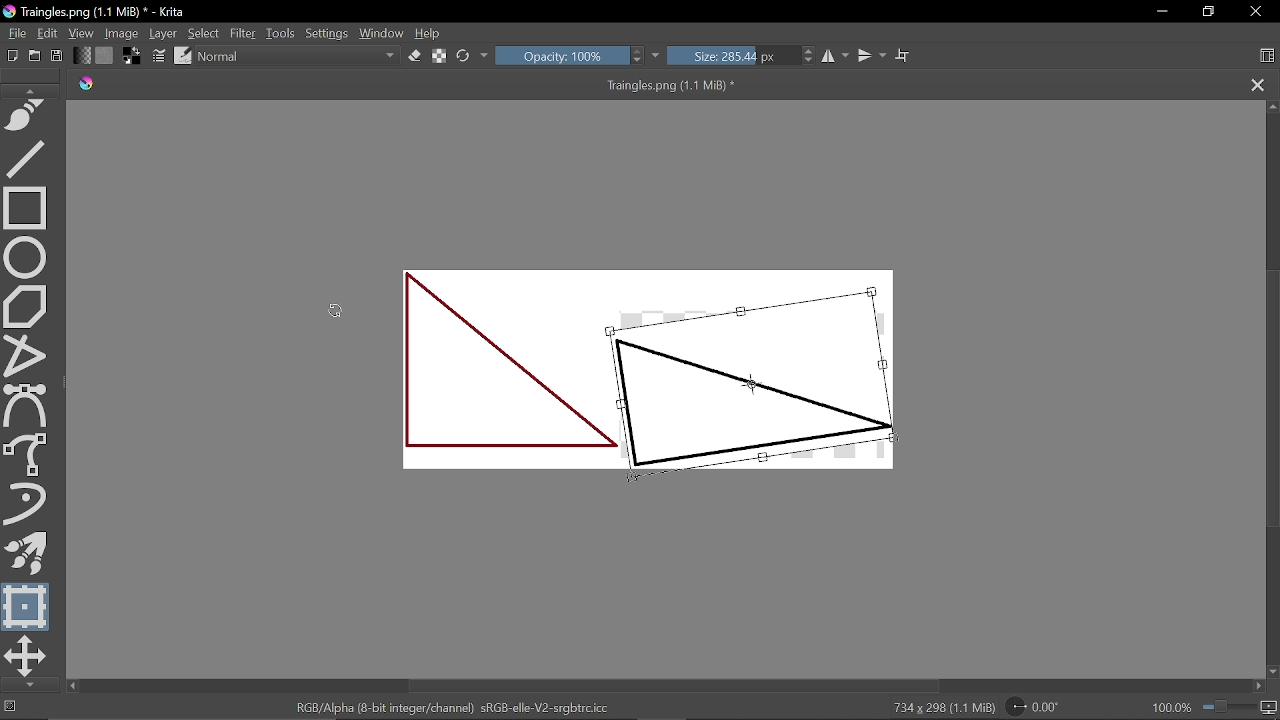 This screenshot has width=1280, height=720. What do you see at coordinates (14, 33) in the screenshot?
I see `File` at bounding box center [14, 33].